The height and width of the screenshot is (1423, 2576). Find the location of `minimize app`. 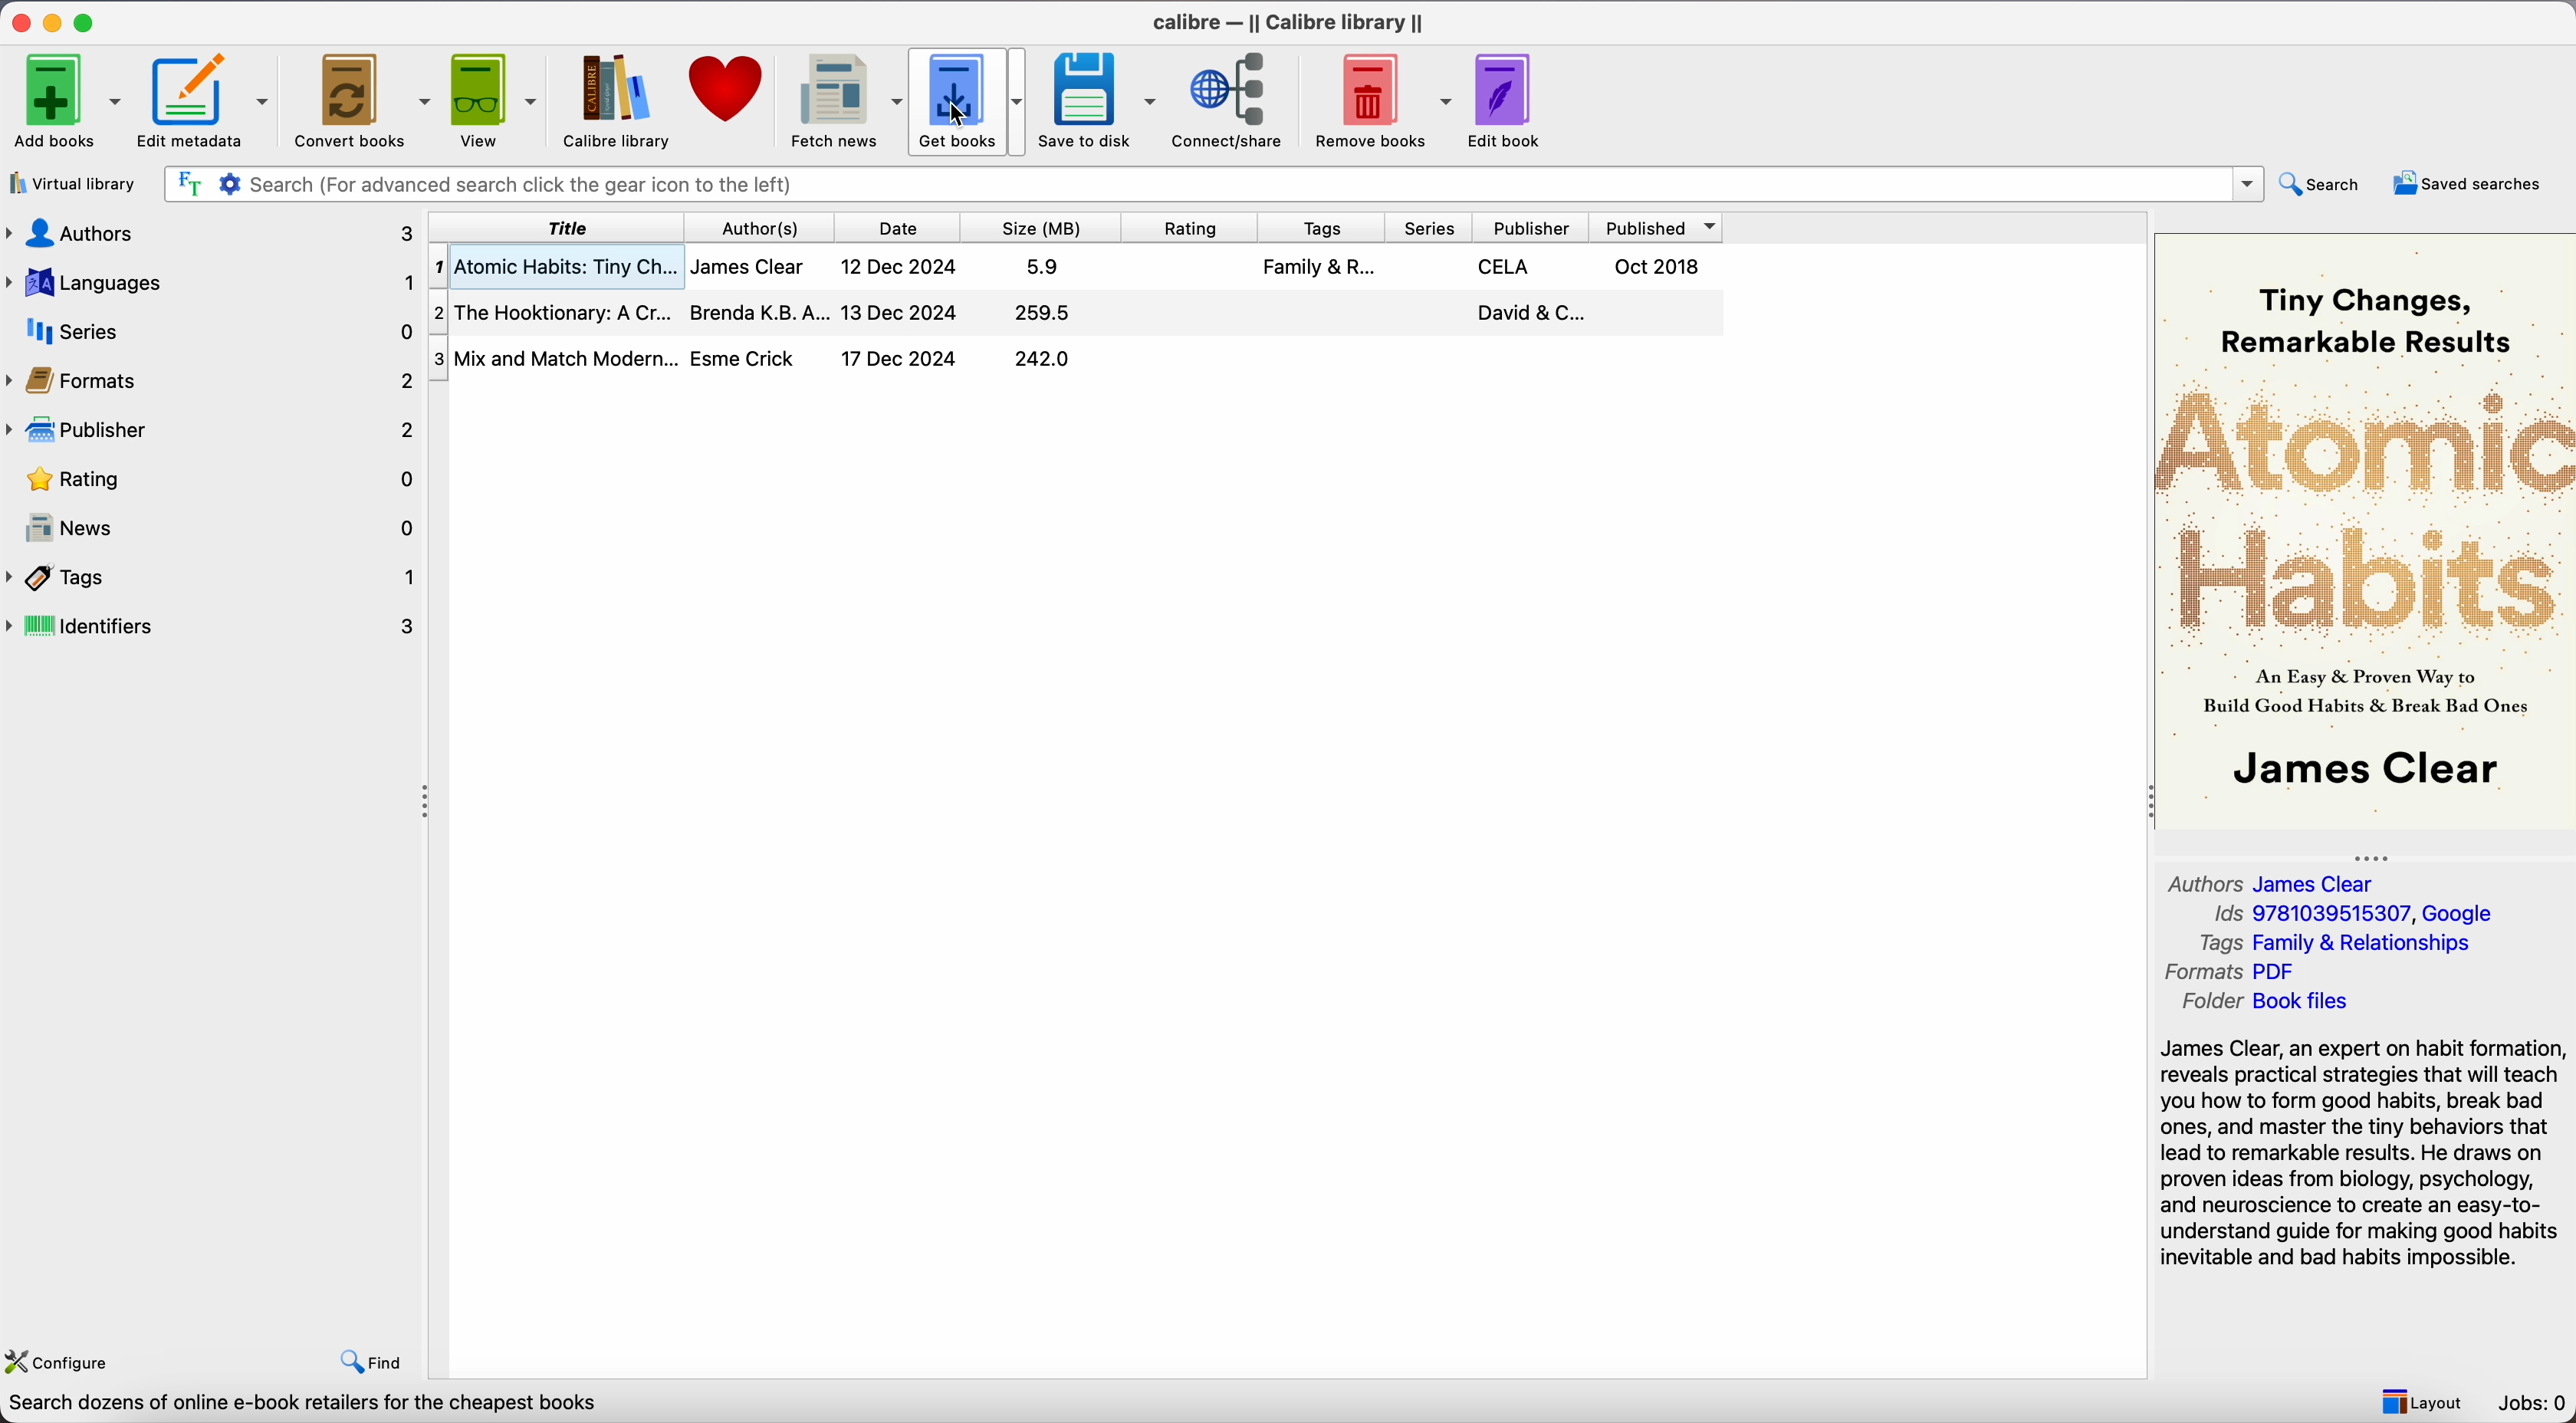

minimize app is located at coordinates (56, 20).